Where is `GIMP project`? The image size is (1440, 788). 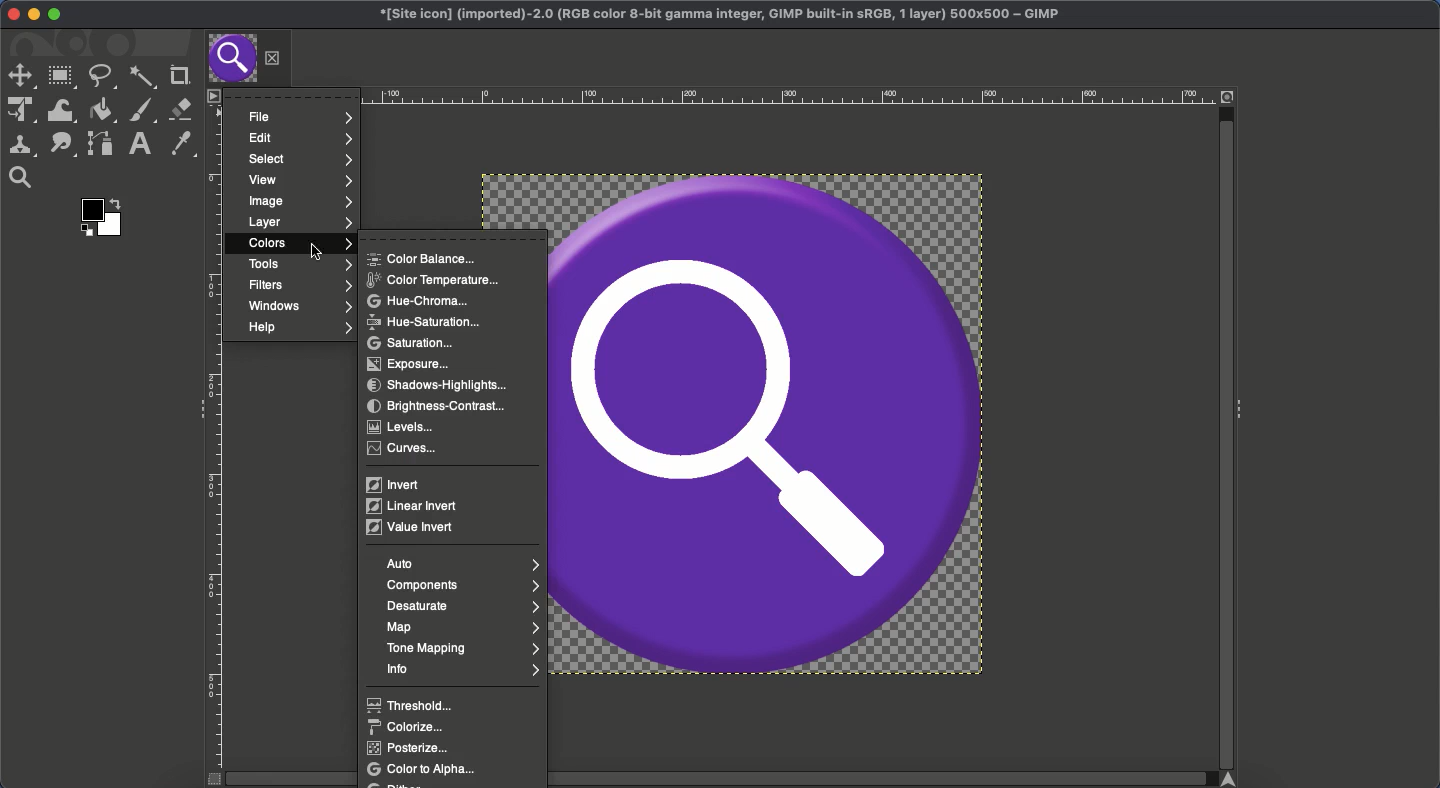
GIMP project is located at coordinates (724, 13).